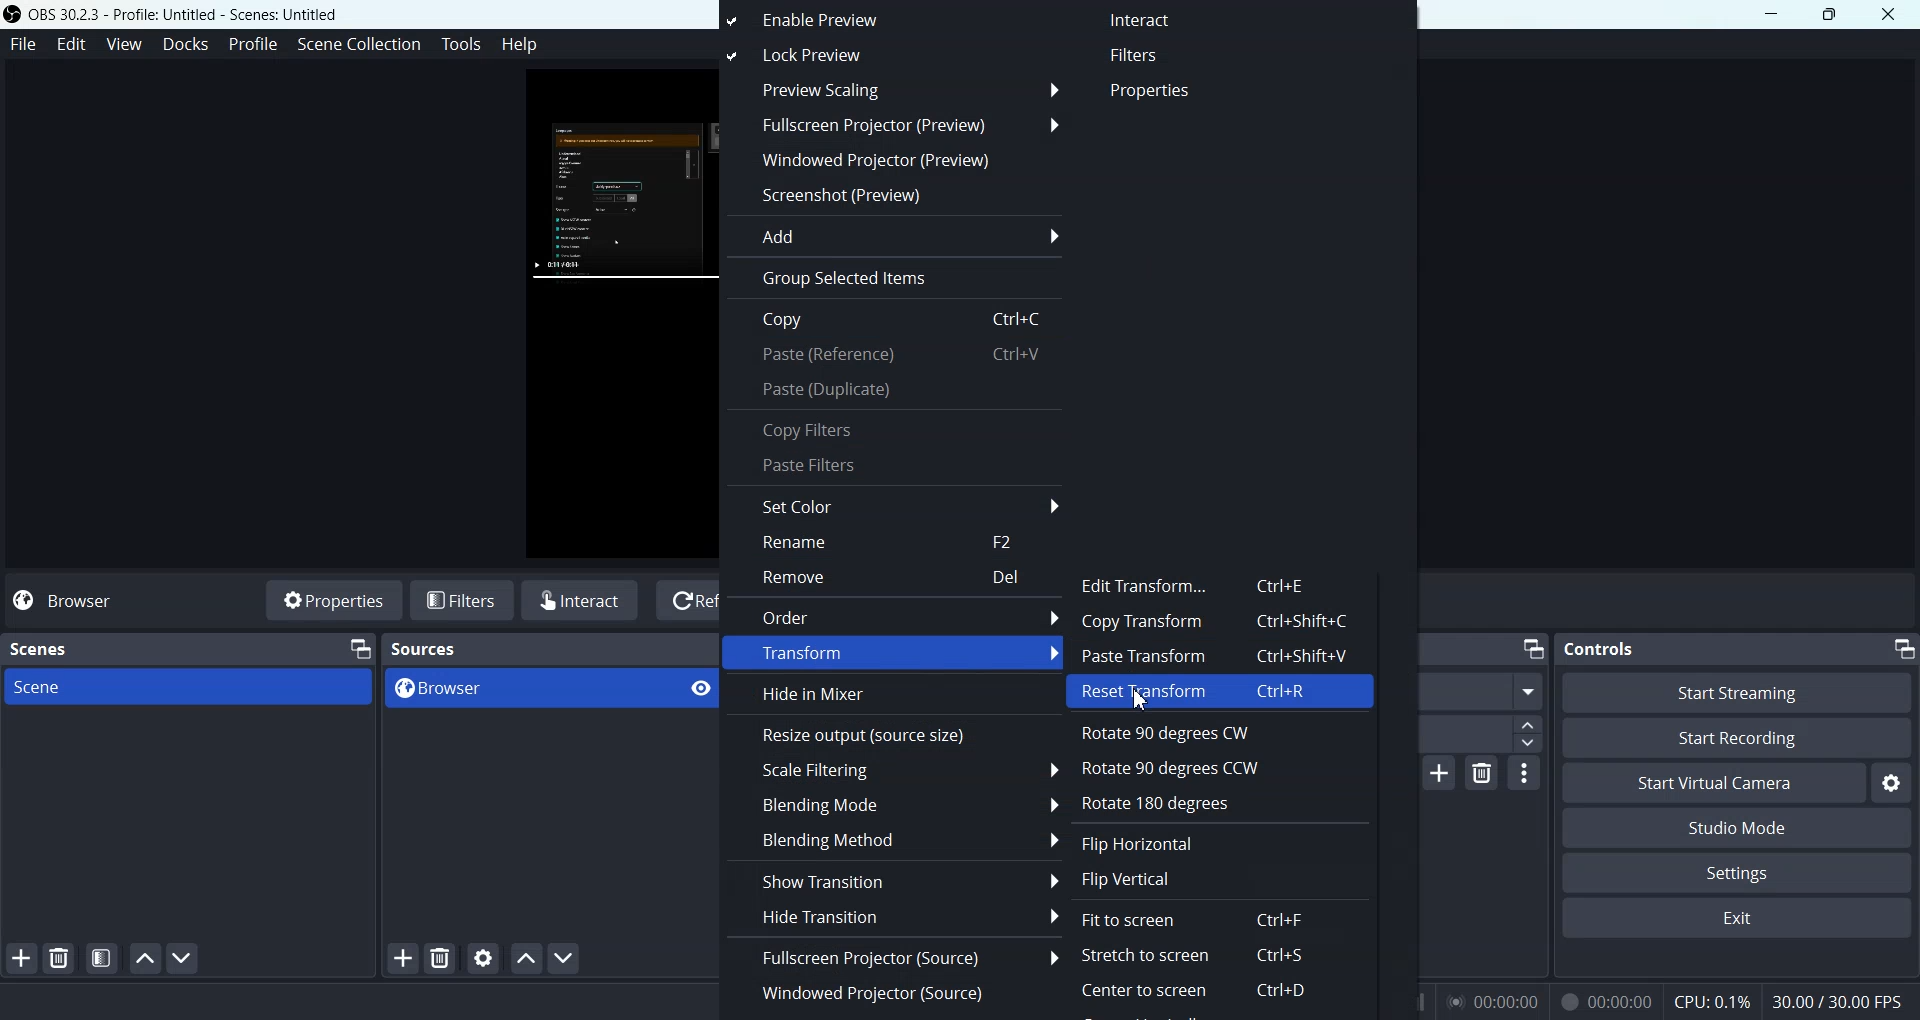  What do you see at coordinates (520, 47) in the screenshot?
I see `Help` at bounding box center [520, 47].